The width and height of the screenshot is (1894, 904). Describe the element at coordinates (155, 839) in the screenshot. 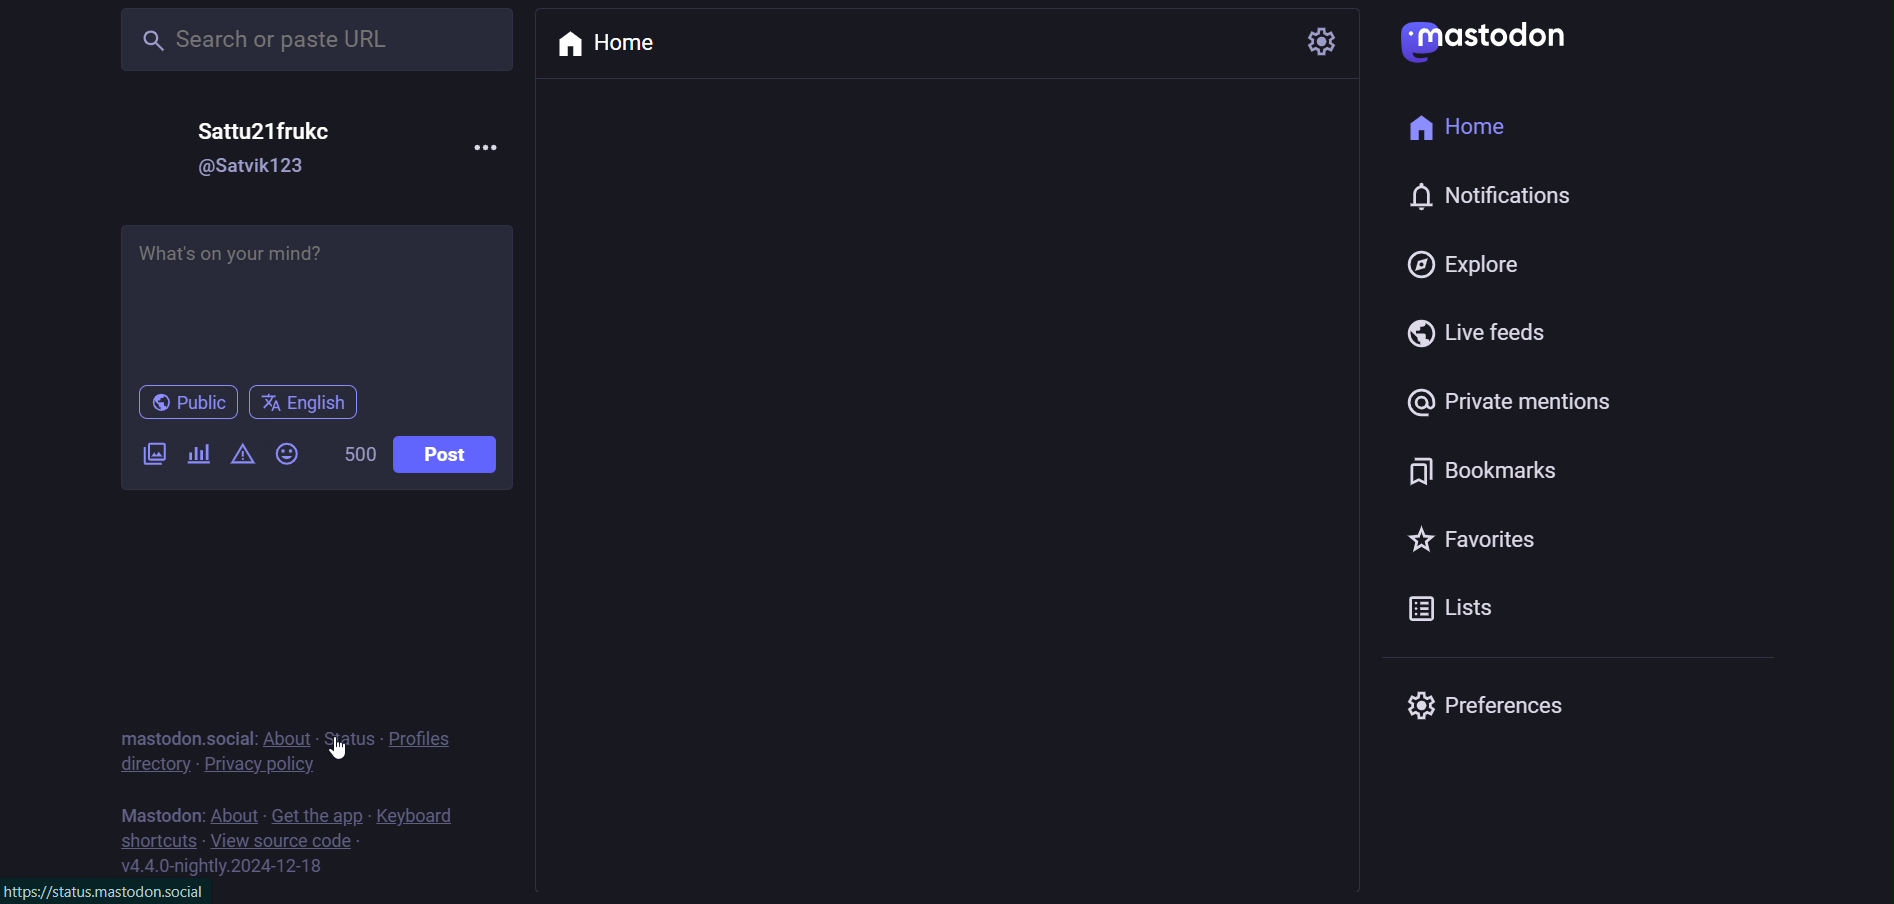

I see `shortcut` at that location.